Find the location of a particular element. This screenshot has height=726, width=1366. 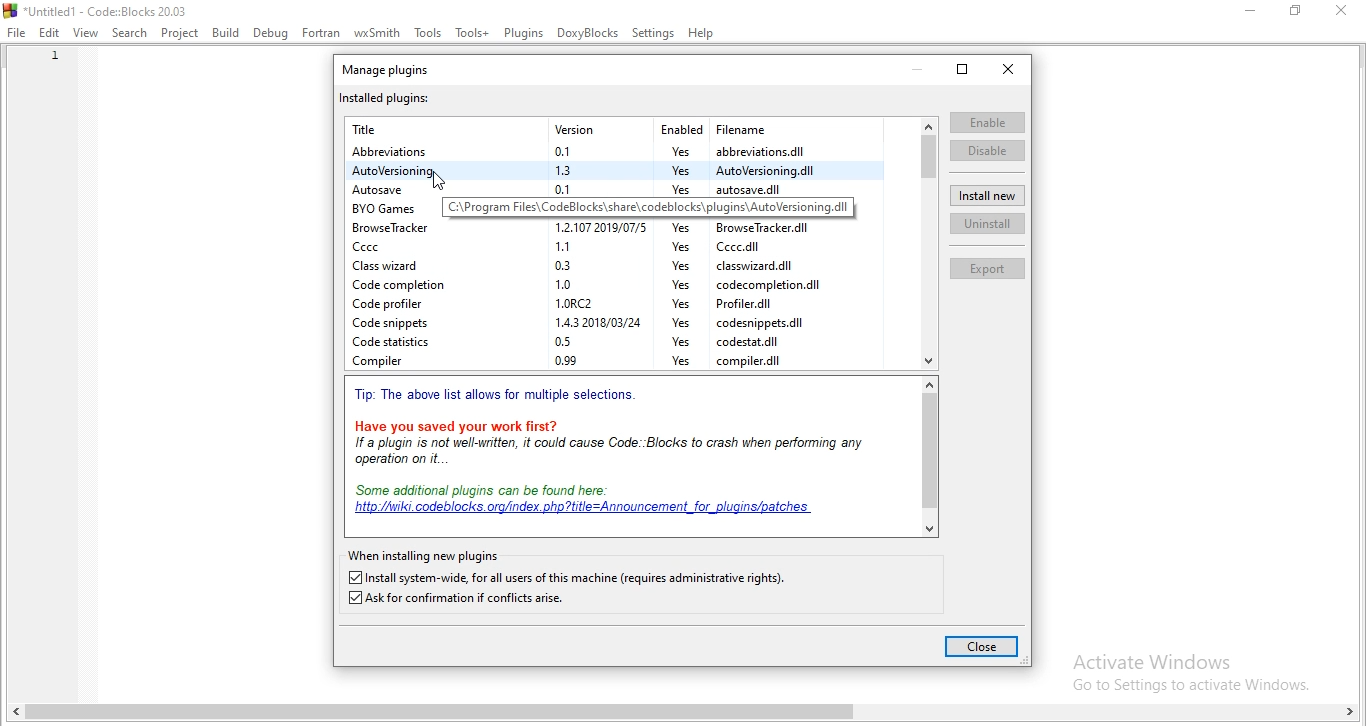

DoxyBlocks is located at coordinates (588, 32).